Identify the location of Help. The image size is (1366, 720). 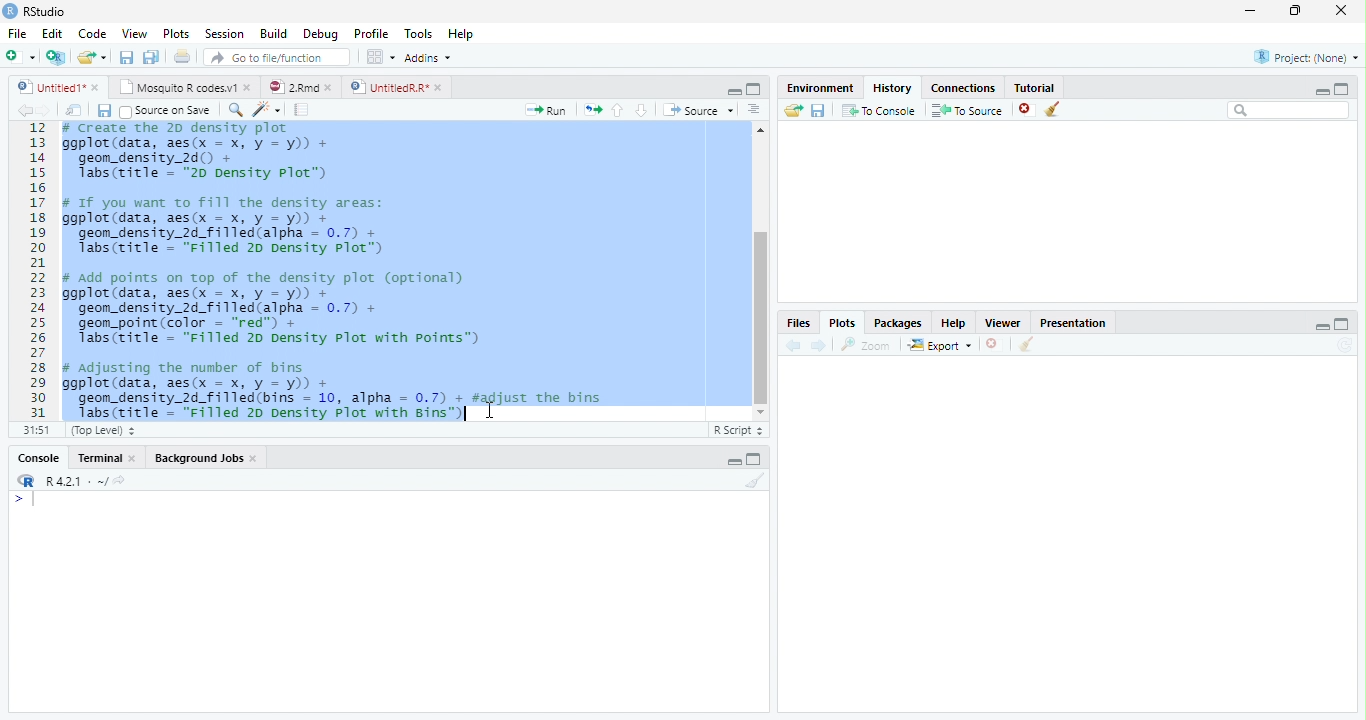
(460, 35).